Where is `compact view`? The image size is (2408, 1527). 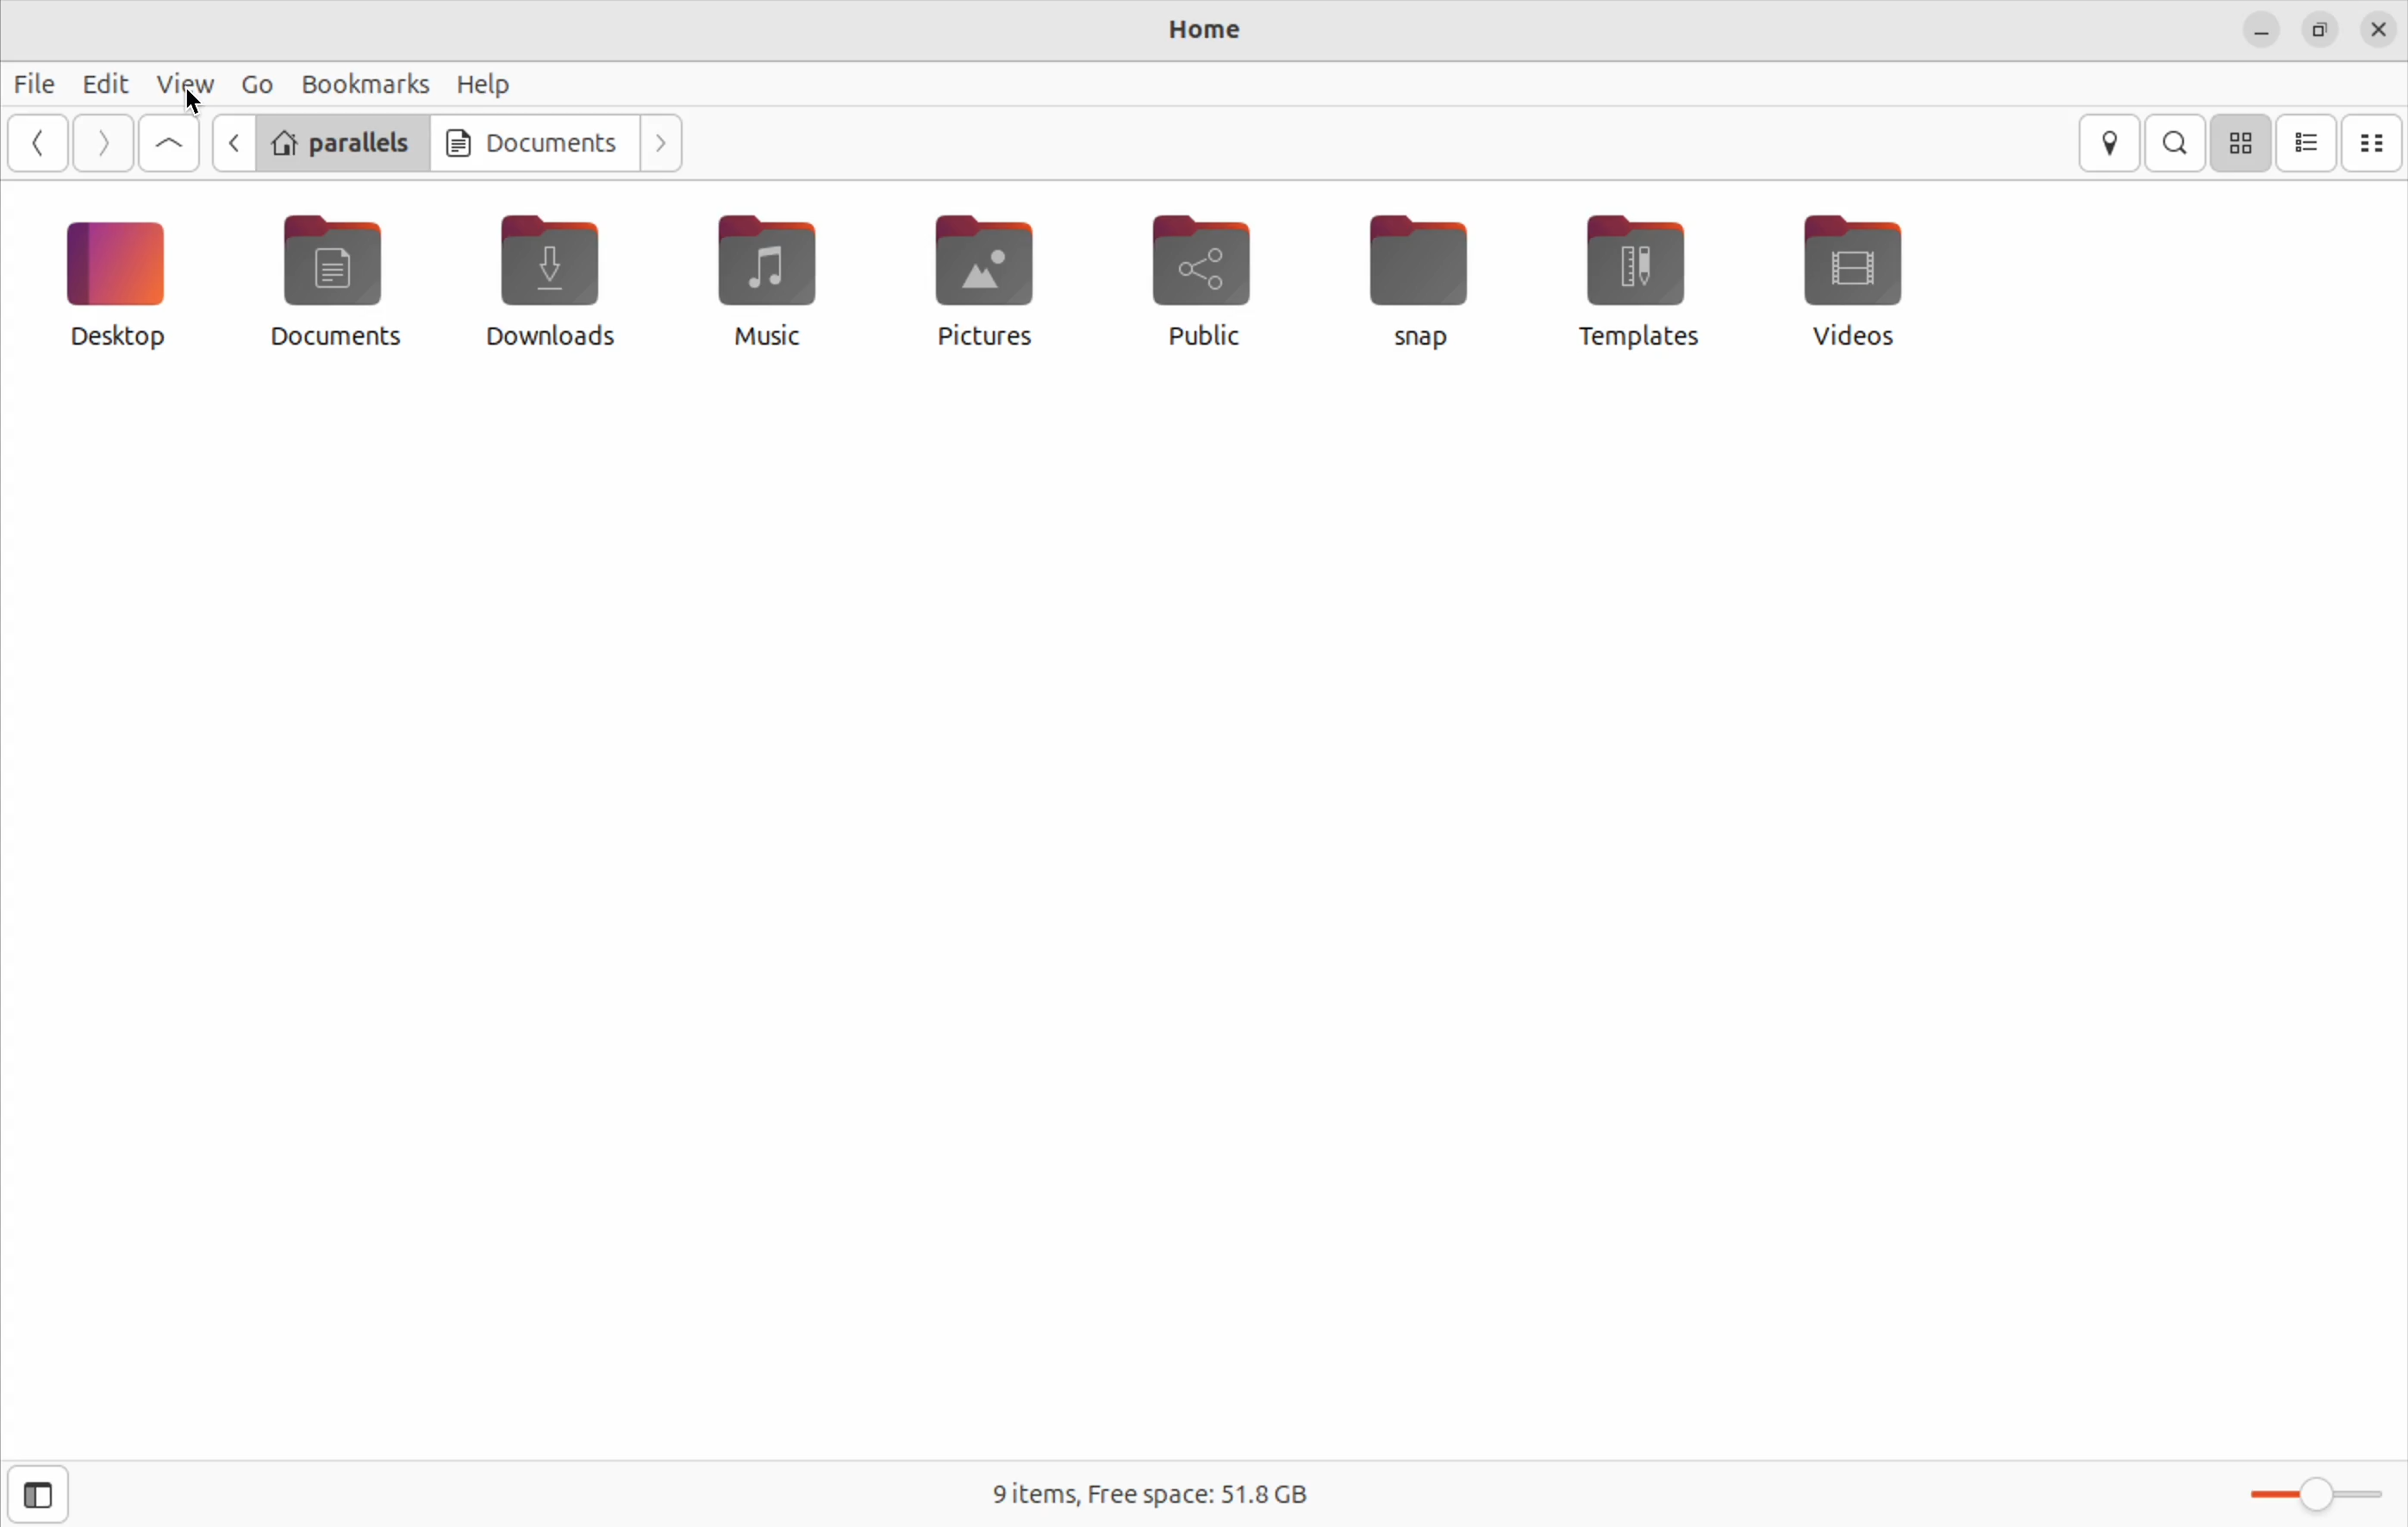
compact view is located at coordinates (2375, 140).